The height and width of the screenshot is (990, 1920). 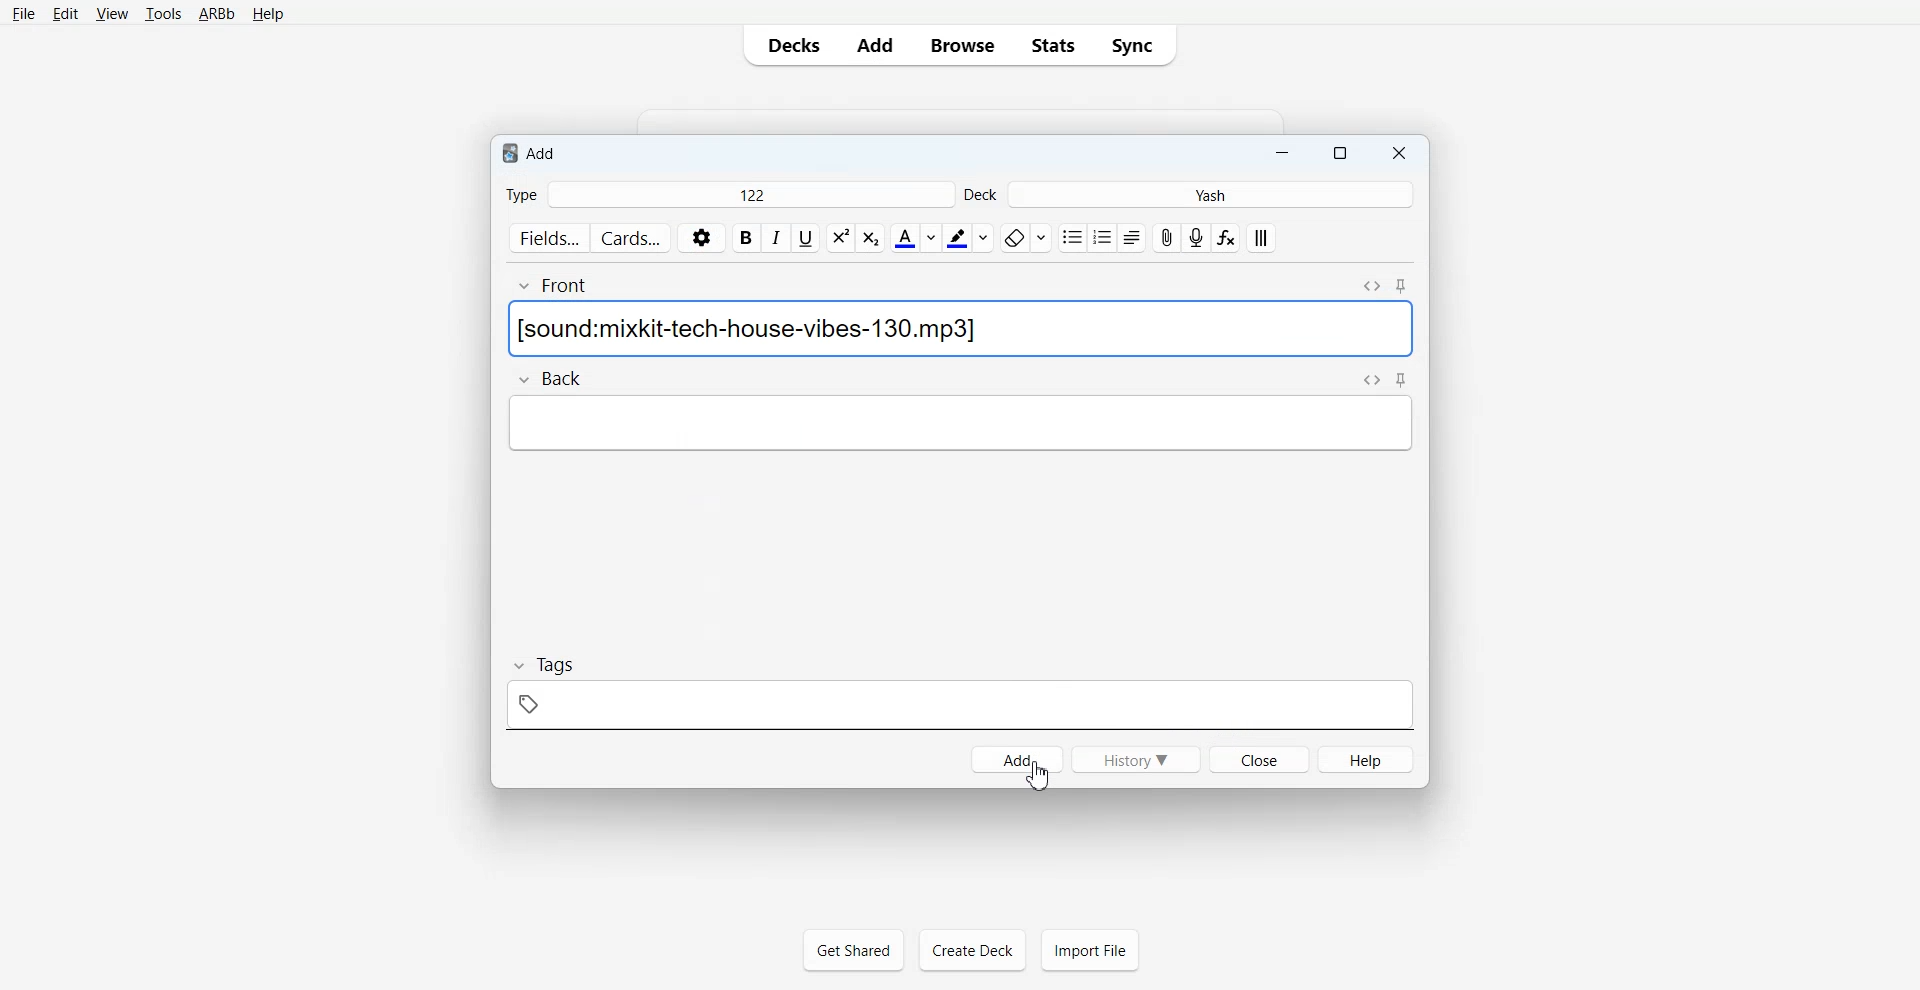 What do you see at coordinates (536, 192) in the screenshot?
I see `type` at bounding box center [536, 192].